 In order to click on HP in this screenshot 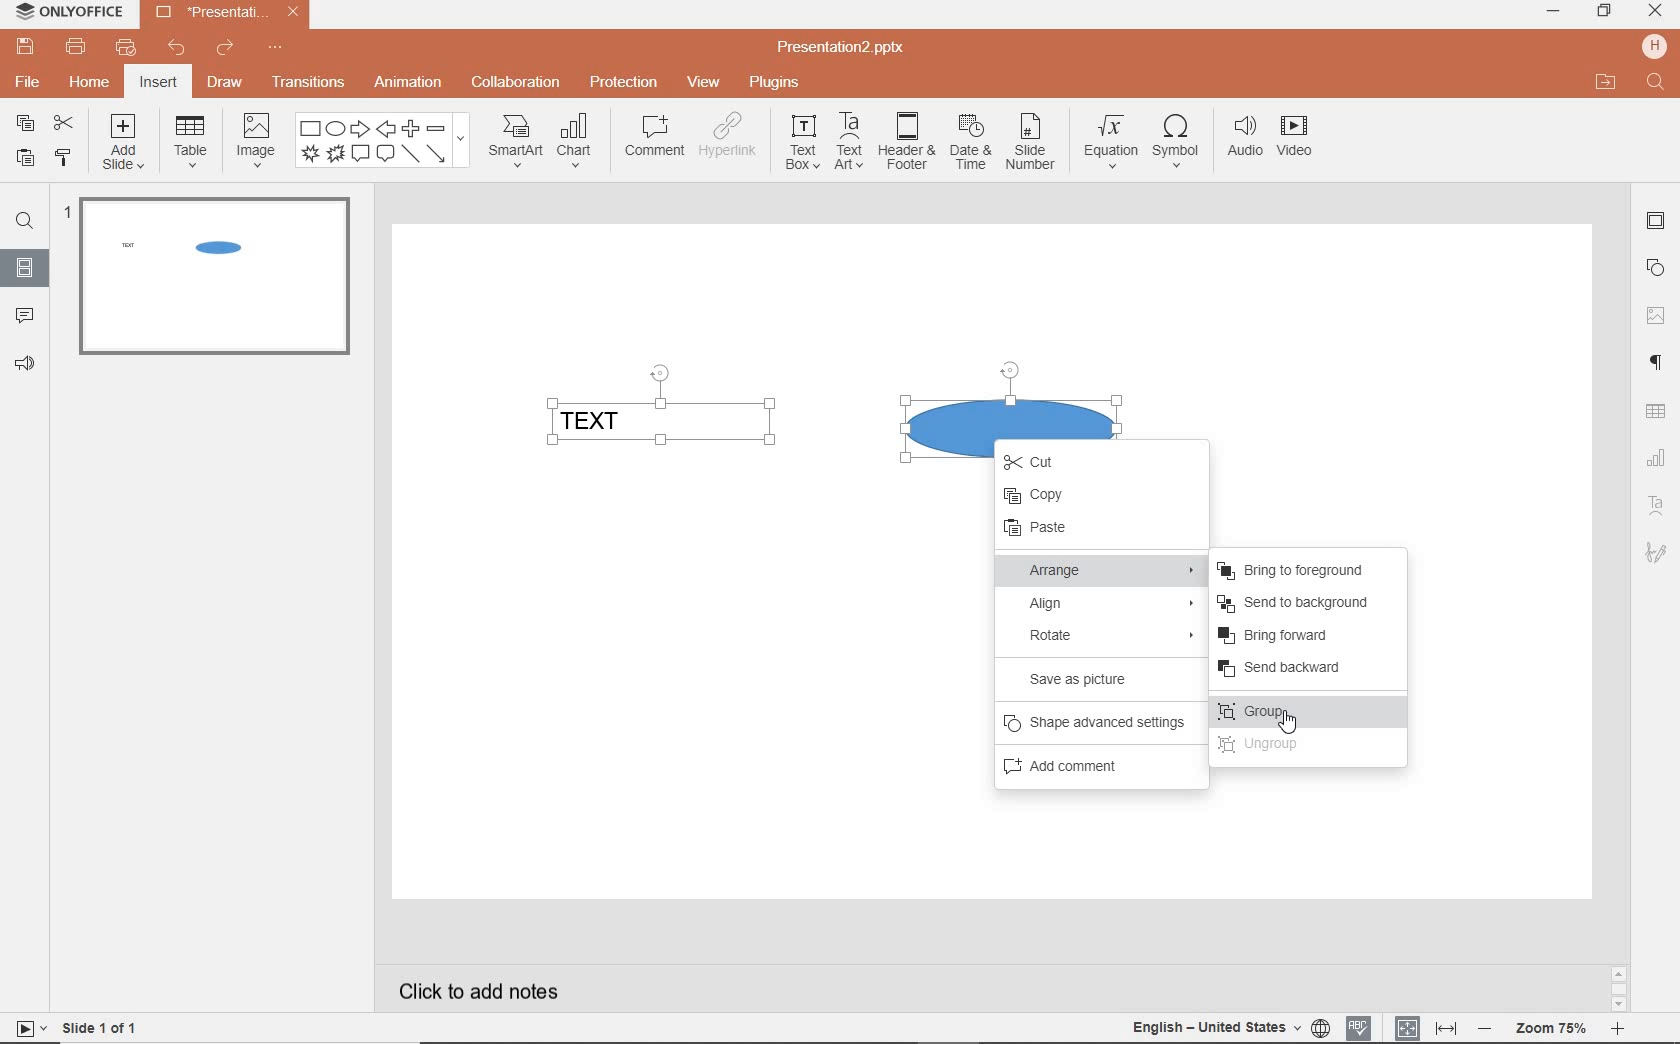, I will do `click(1656, 46)`.